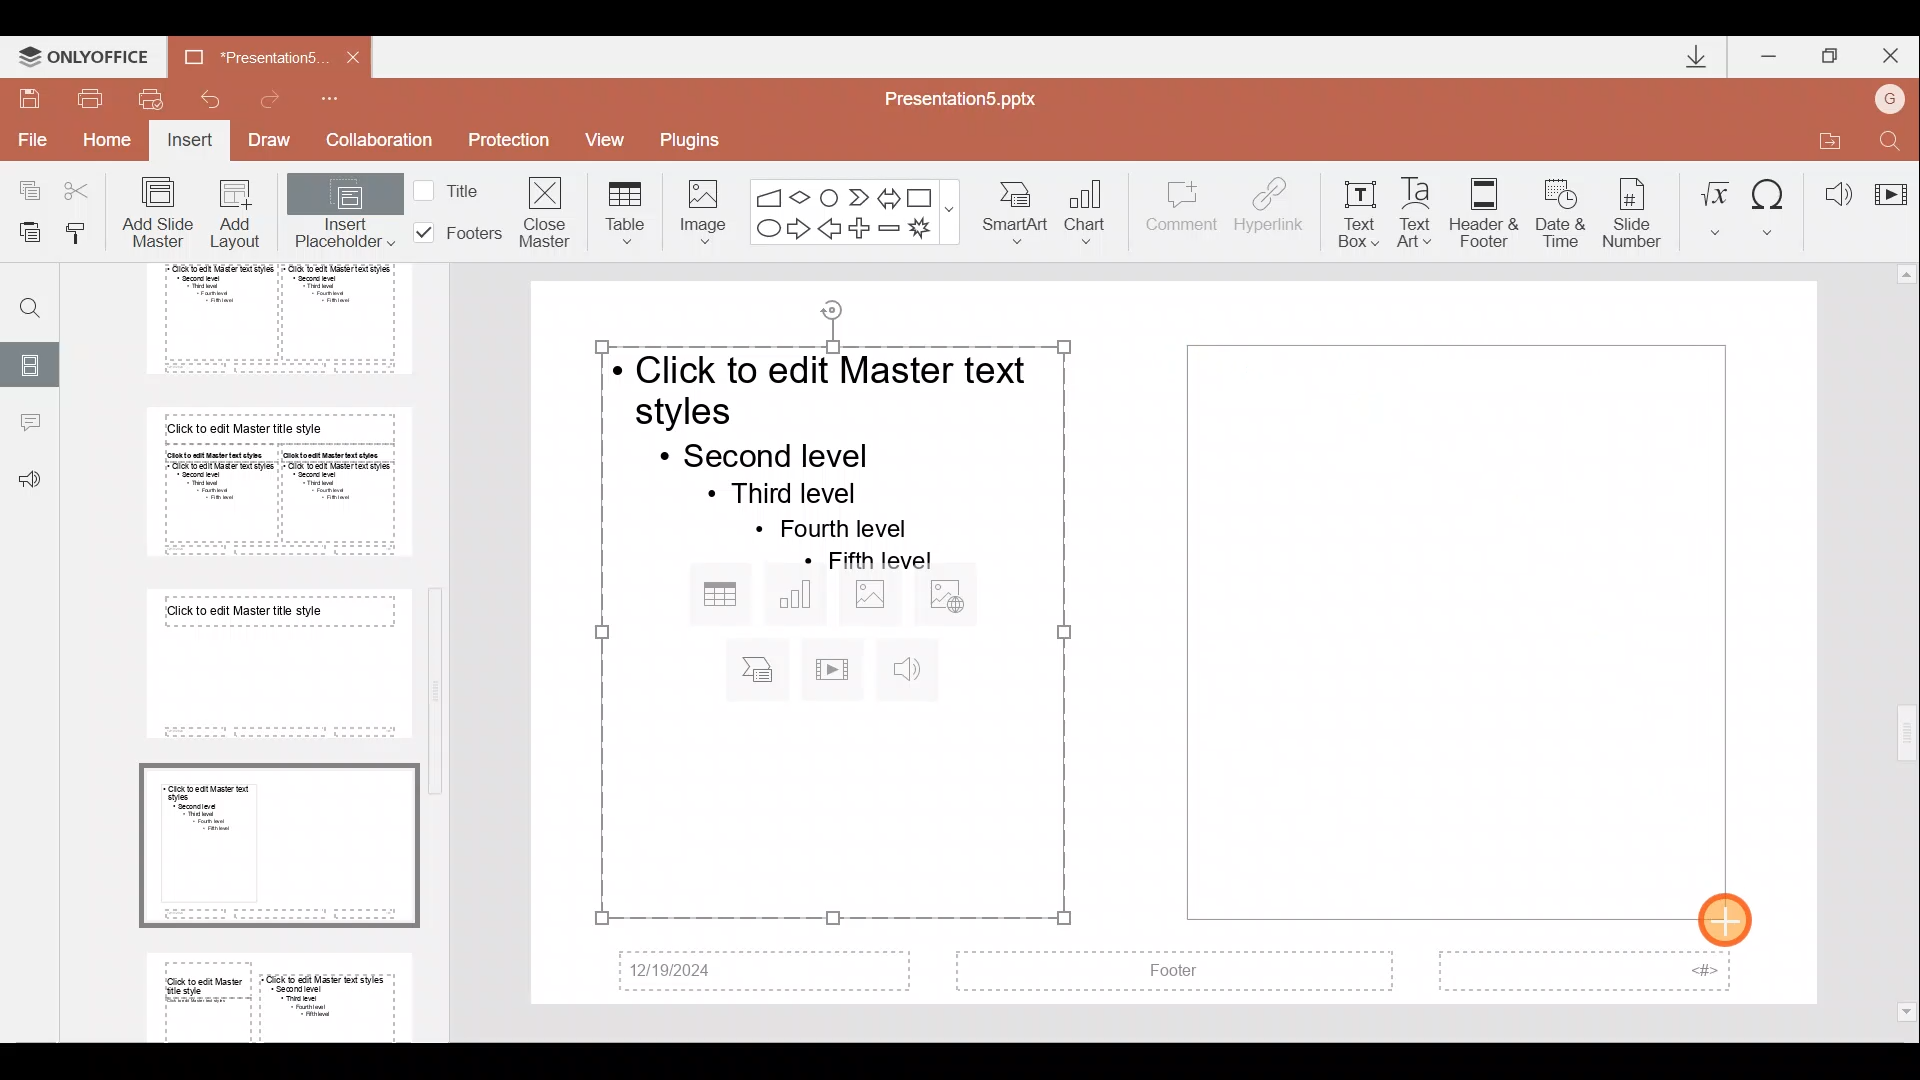 The width and height of the screenshot is (1920, 1080). Describe the element at coordinates (278, 99) in the screenshot. I see `Redo` at that location.